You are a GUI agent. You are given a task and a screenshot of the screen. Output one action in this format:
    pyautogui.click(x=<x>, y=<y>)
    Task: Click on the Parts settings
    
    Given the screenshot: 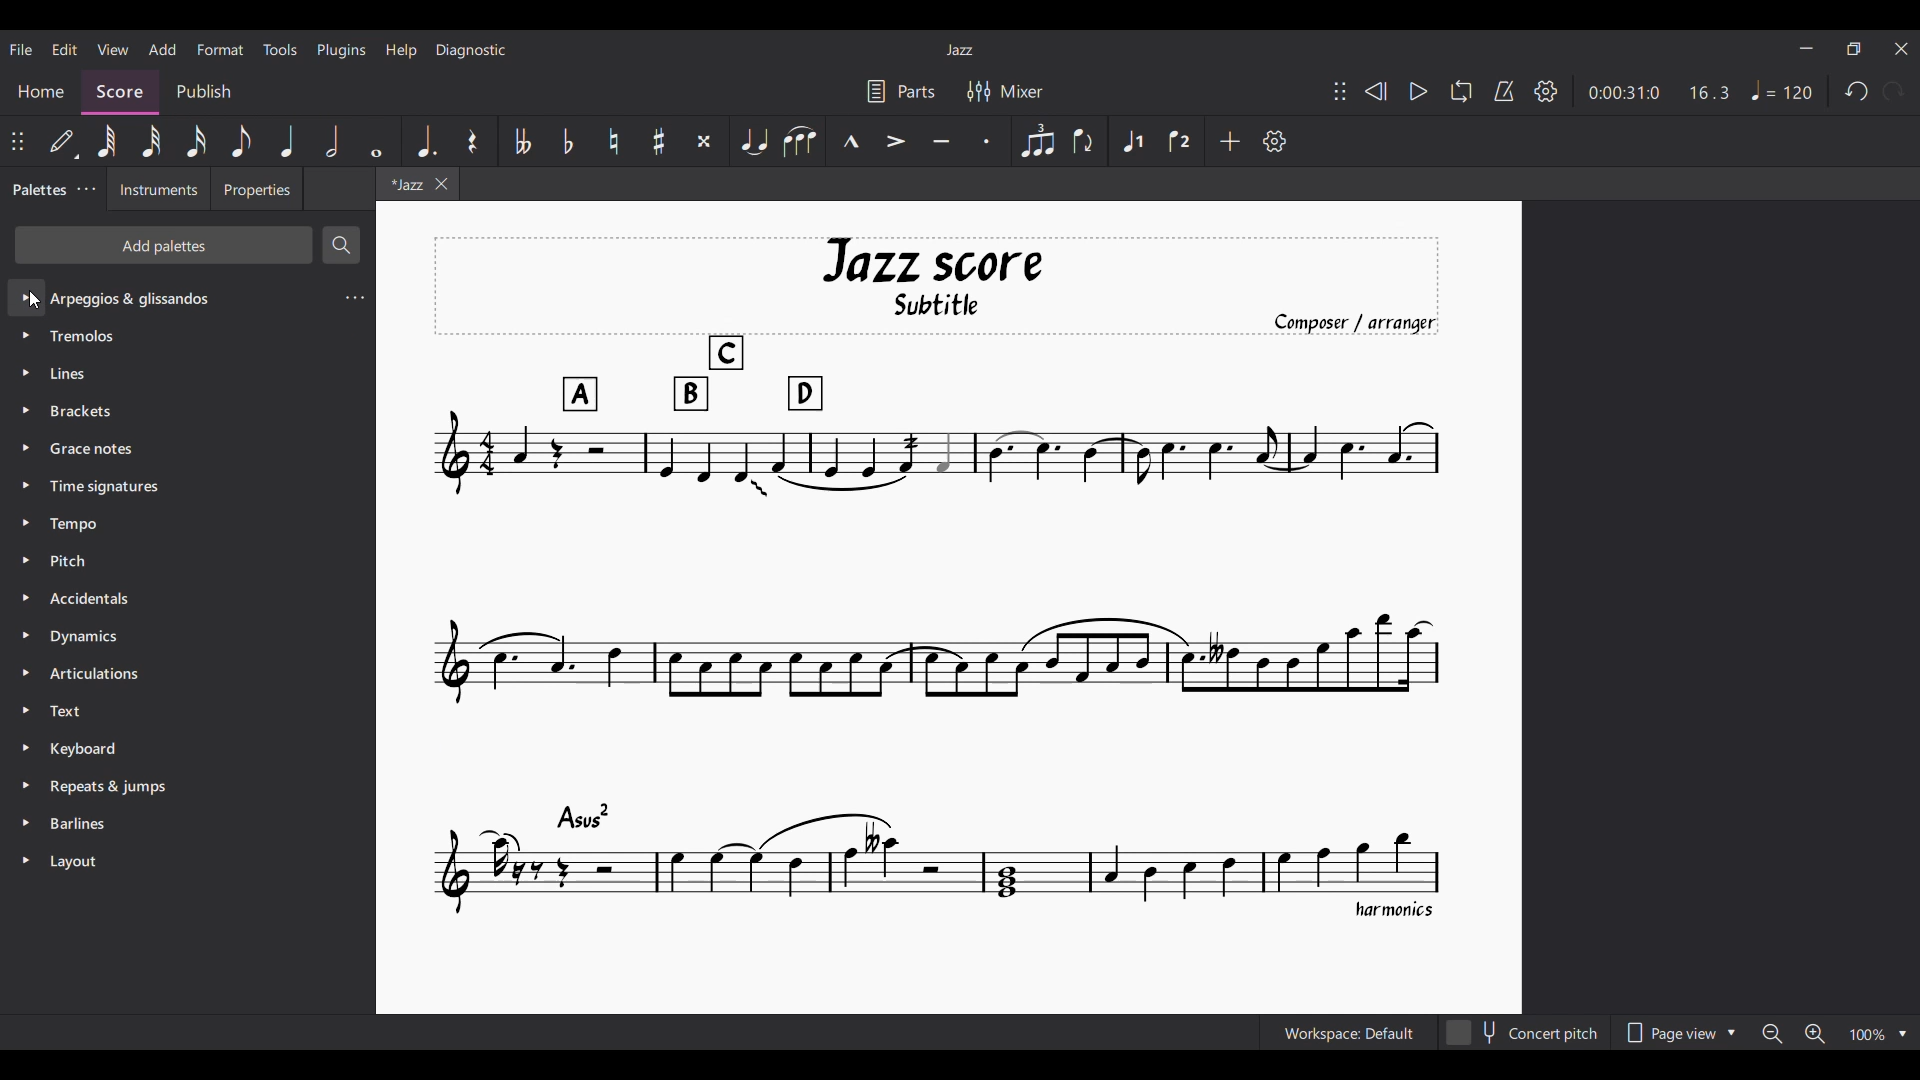 What is the action you would take?
    pyautogui.click(x=902, y=91)
    